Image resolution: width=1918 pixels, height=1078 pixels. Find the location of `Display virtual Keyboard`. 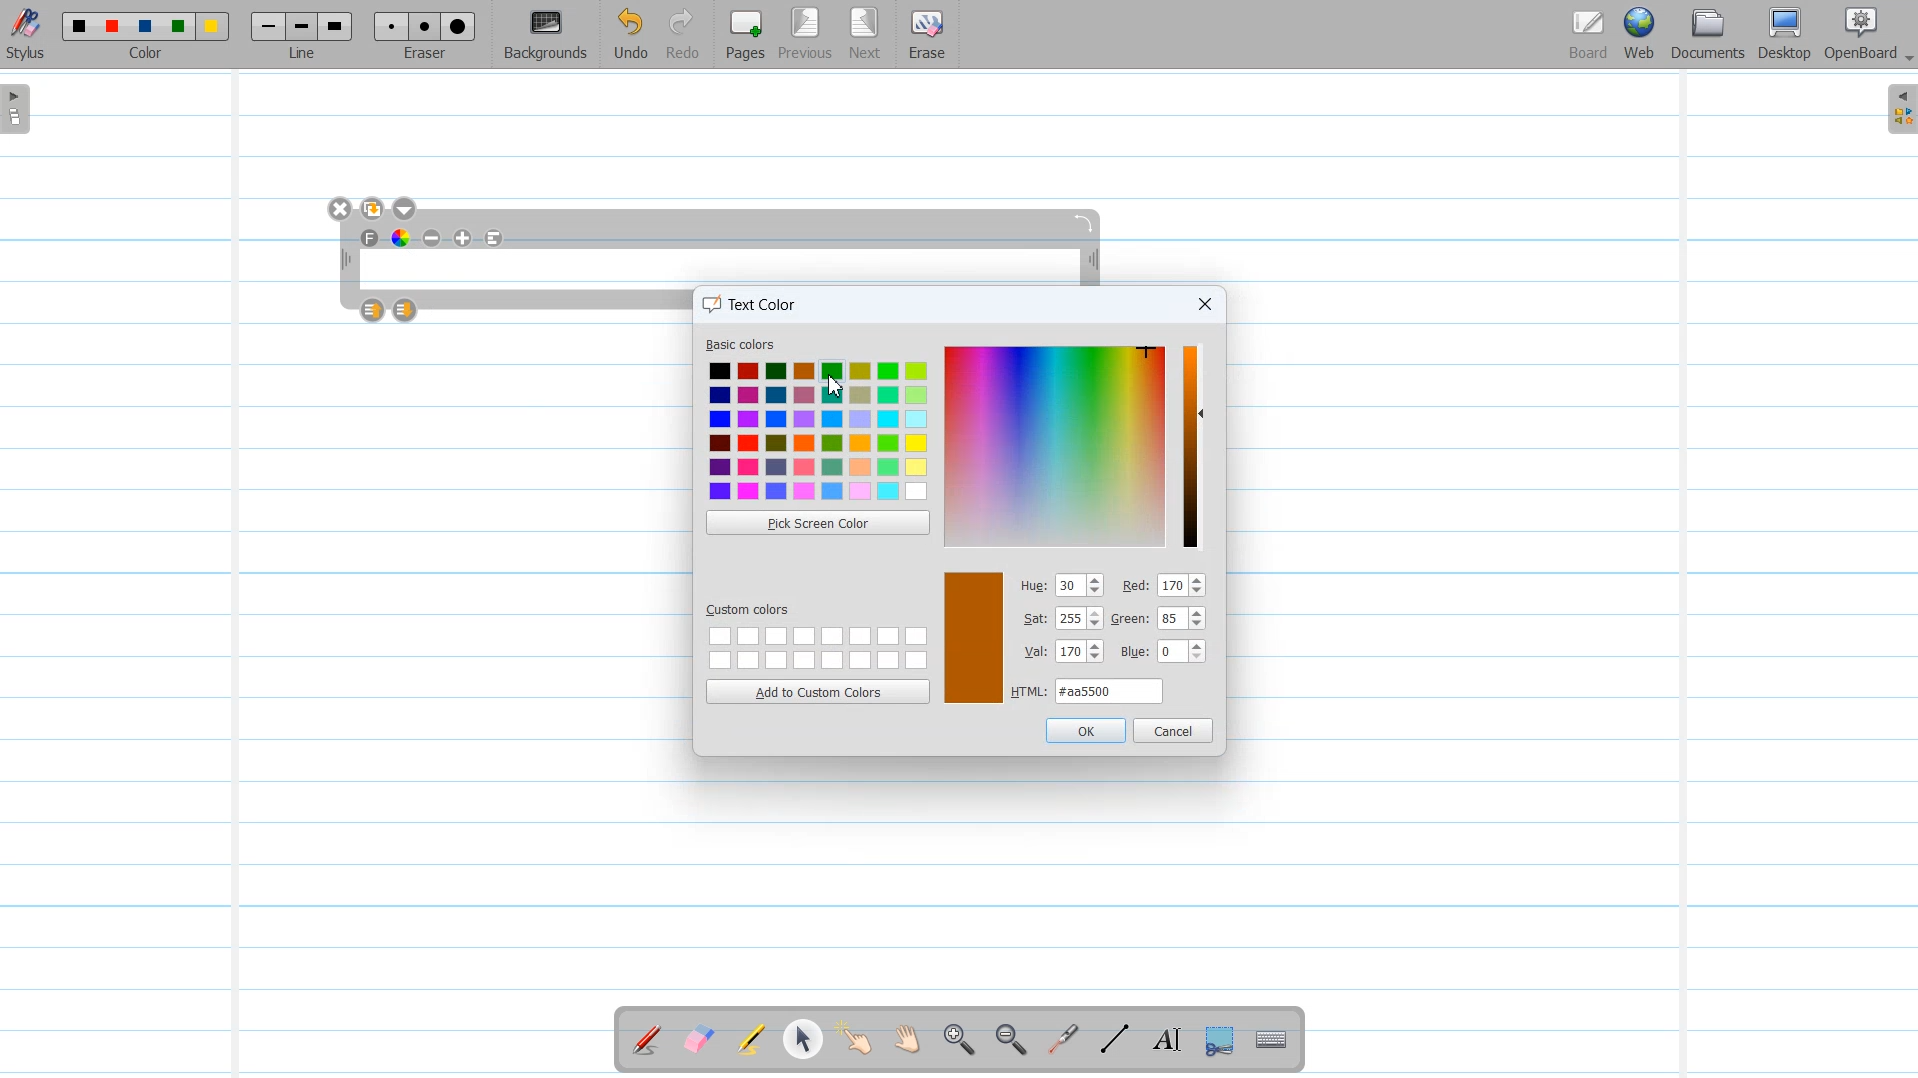

Display virtual Keyboard is located at coordinates (1272, 1041).